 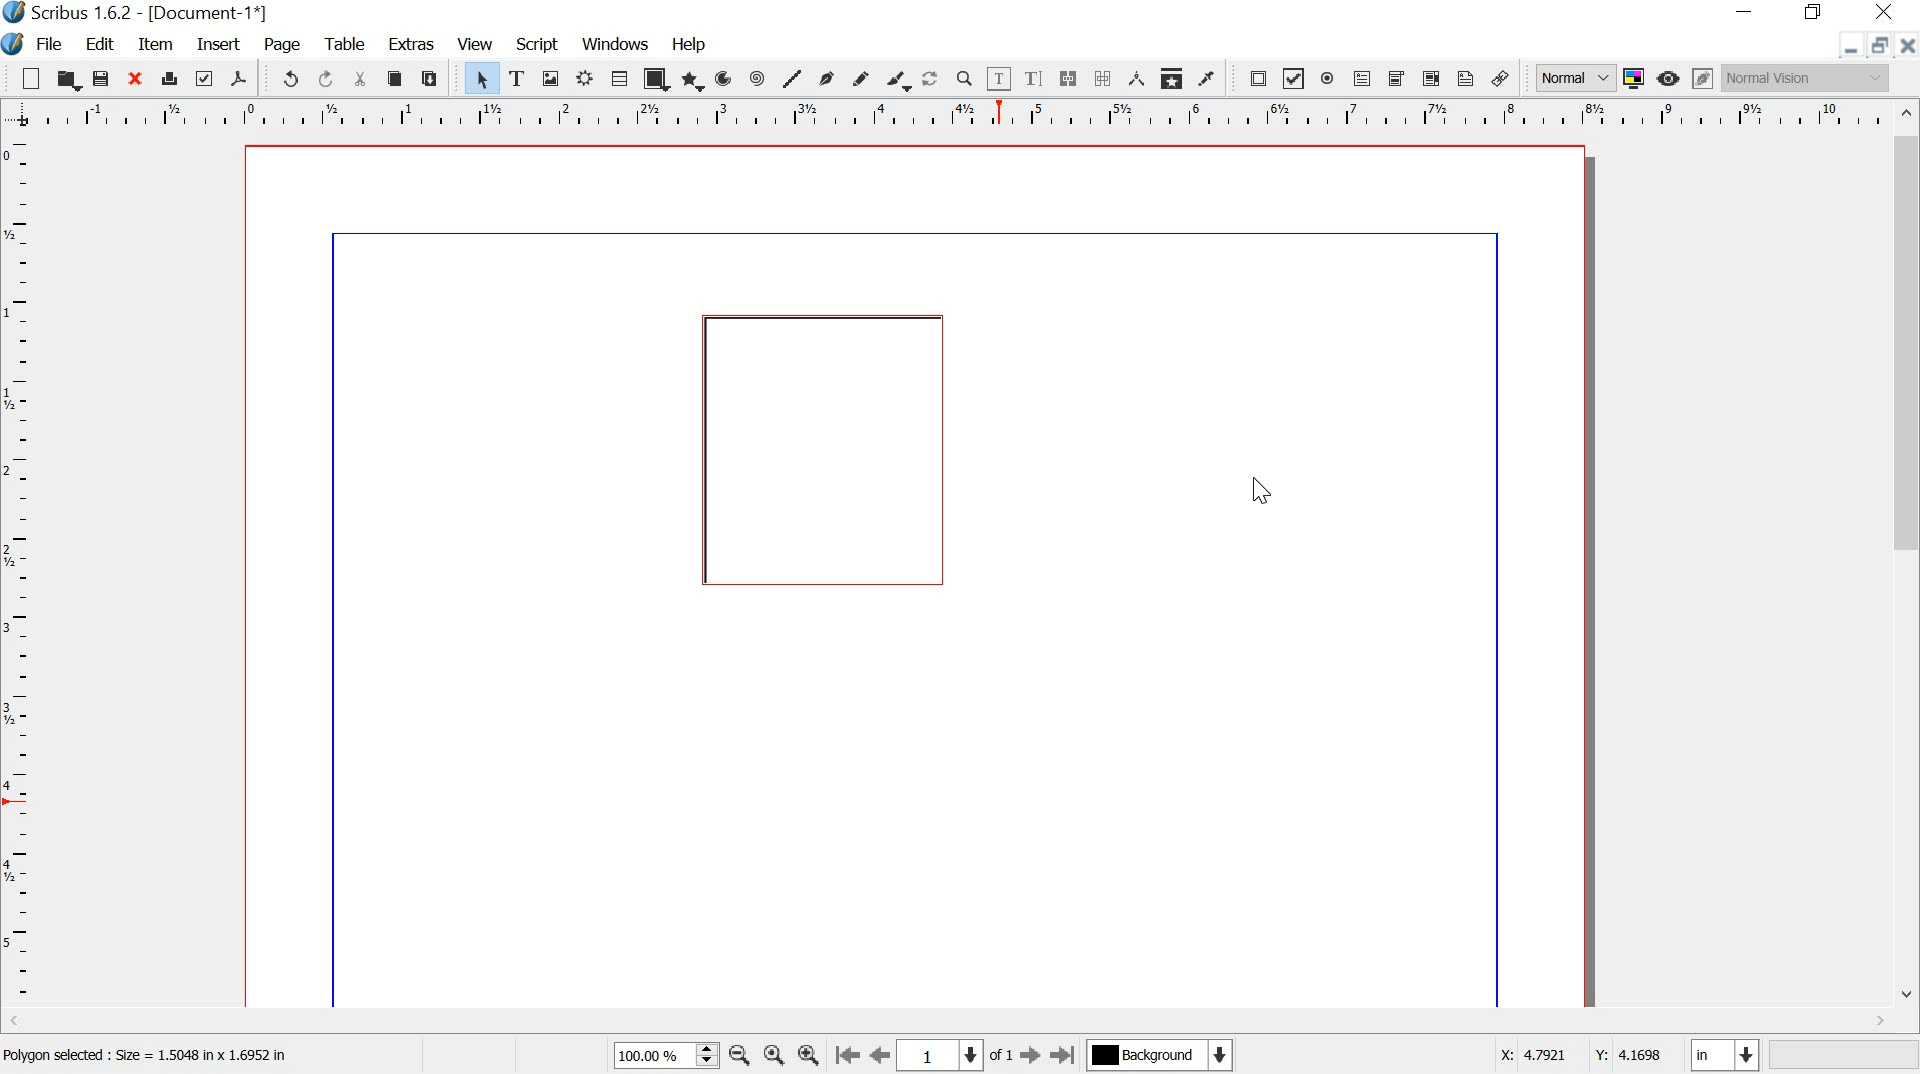 I want to click on preflight verifier, so click(x=206, y=80).